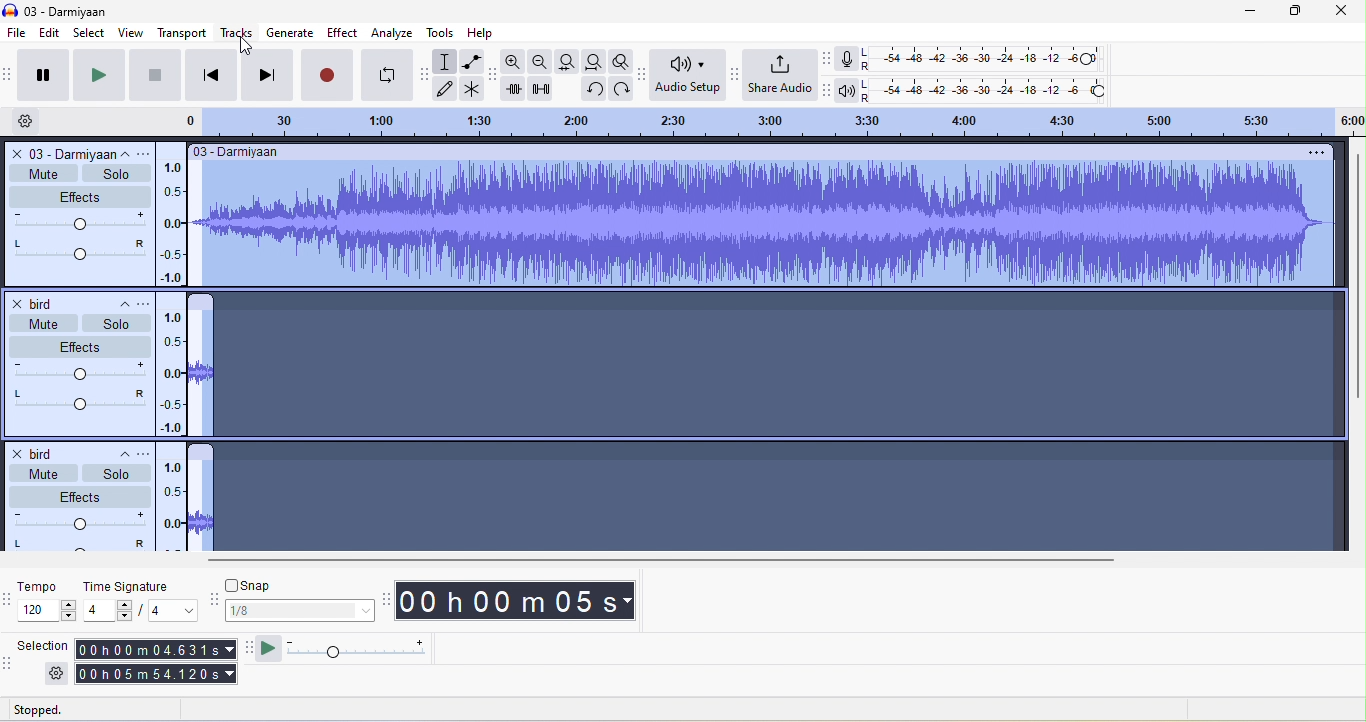  I want to click on 00 h 00 m 05 s, so click(520, 603).